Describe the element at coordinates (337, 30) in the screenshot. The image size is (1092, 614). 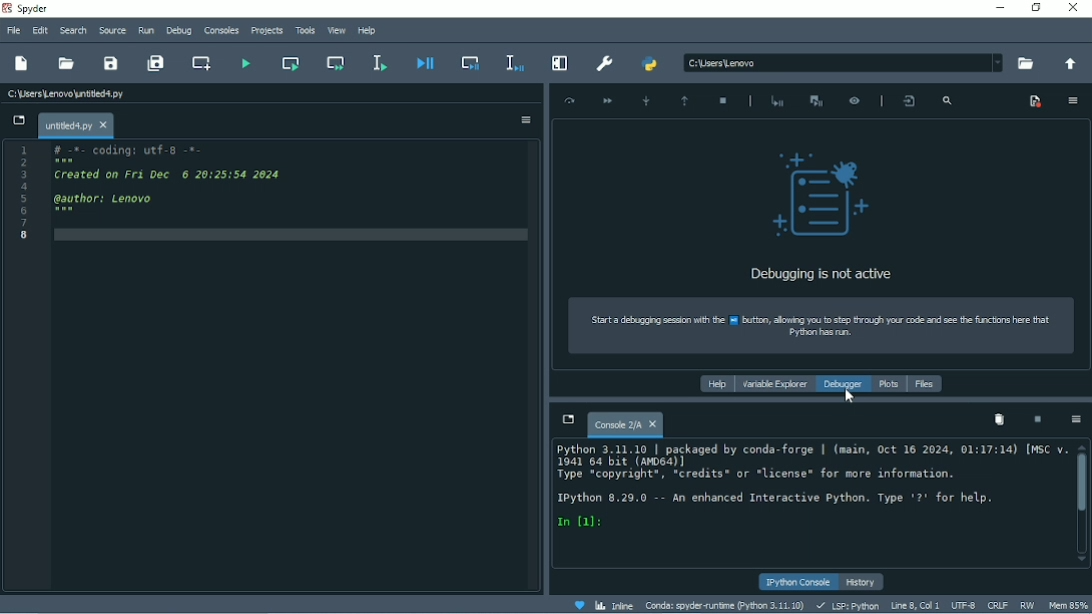
I see `View` at that location.